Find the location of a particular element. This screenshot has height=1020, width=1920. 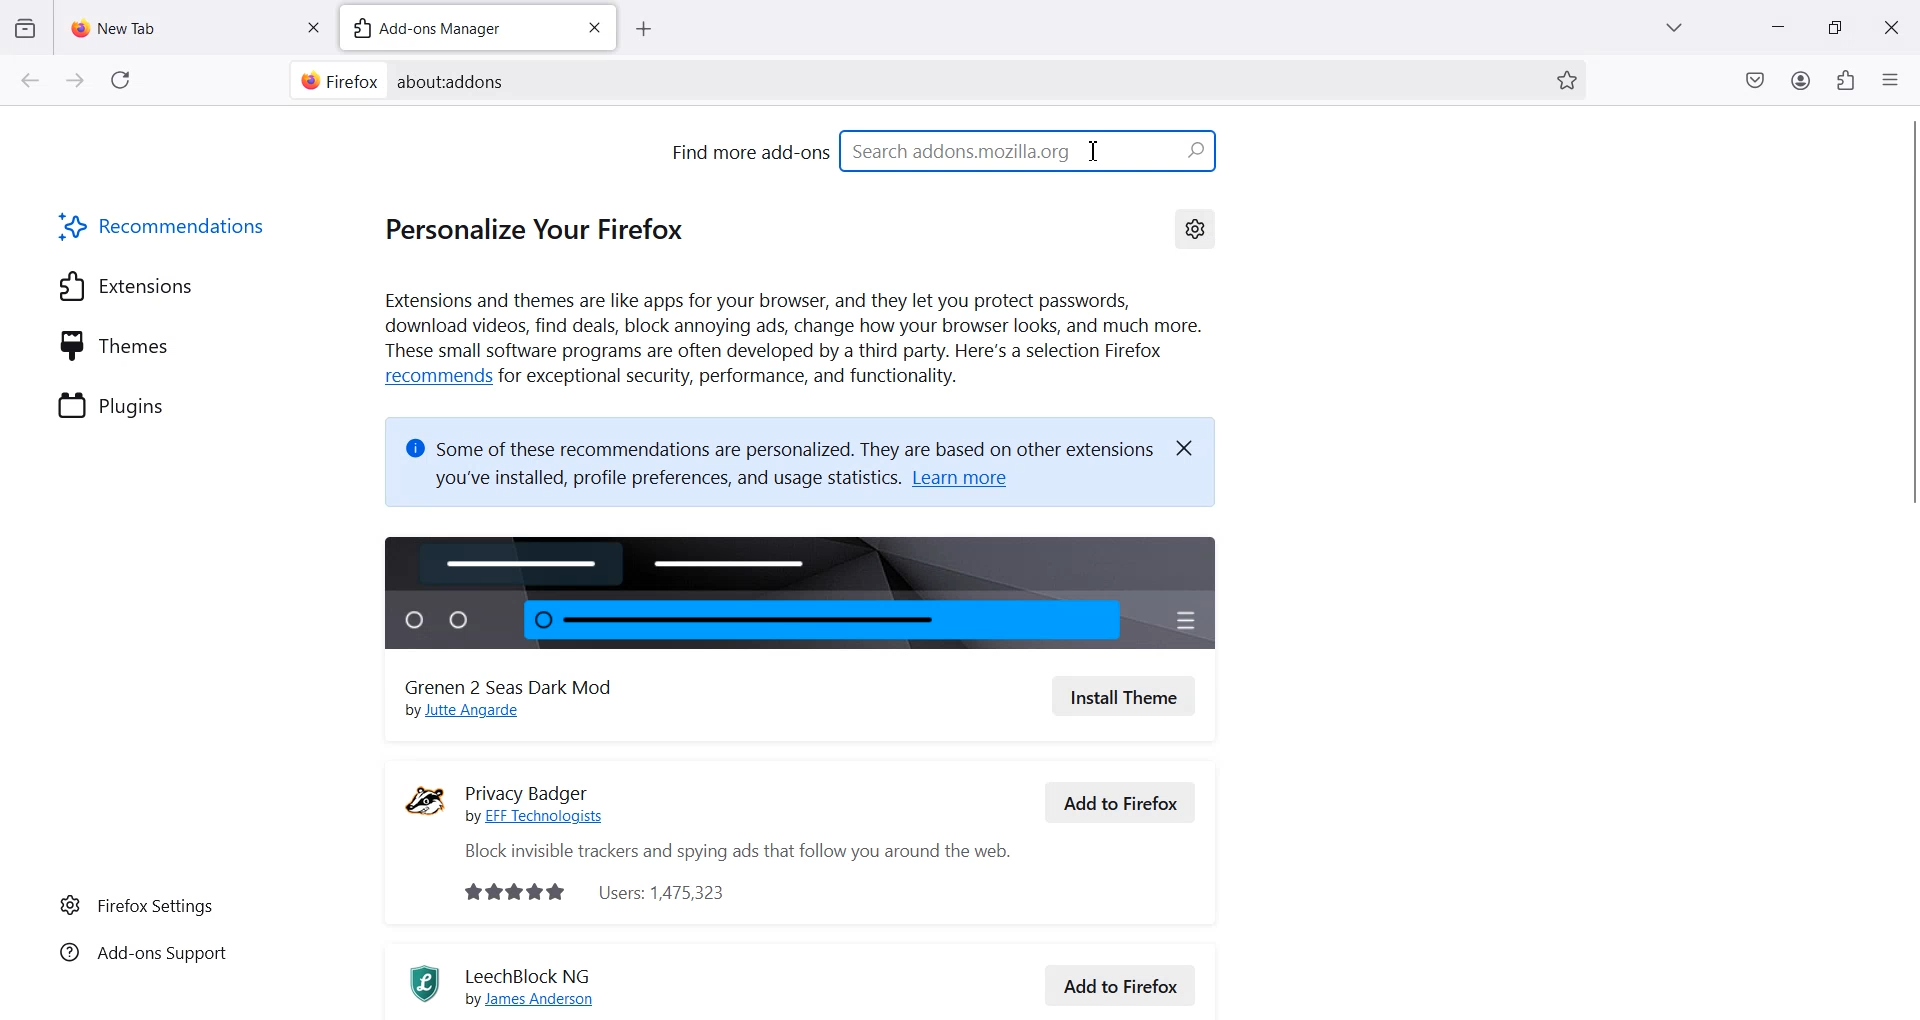

Add new tab is located at coordinates (643, 29).